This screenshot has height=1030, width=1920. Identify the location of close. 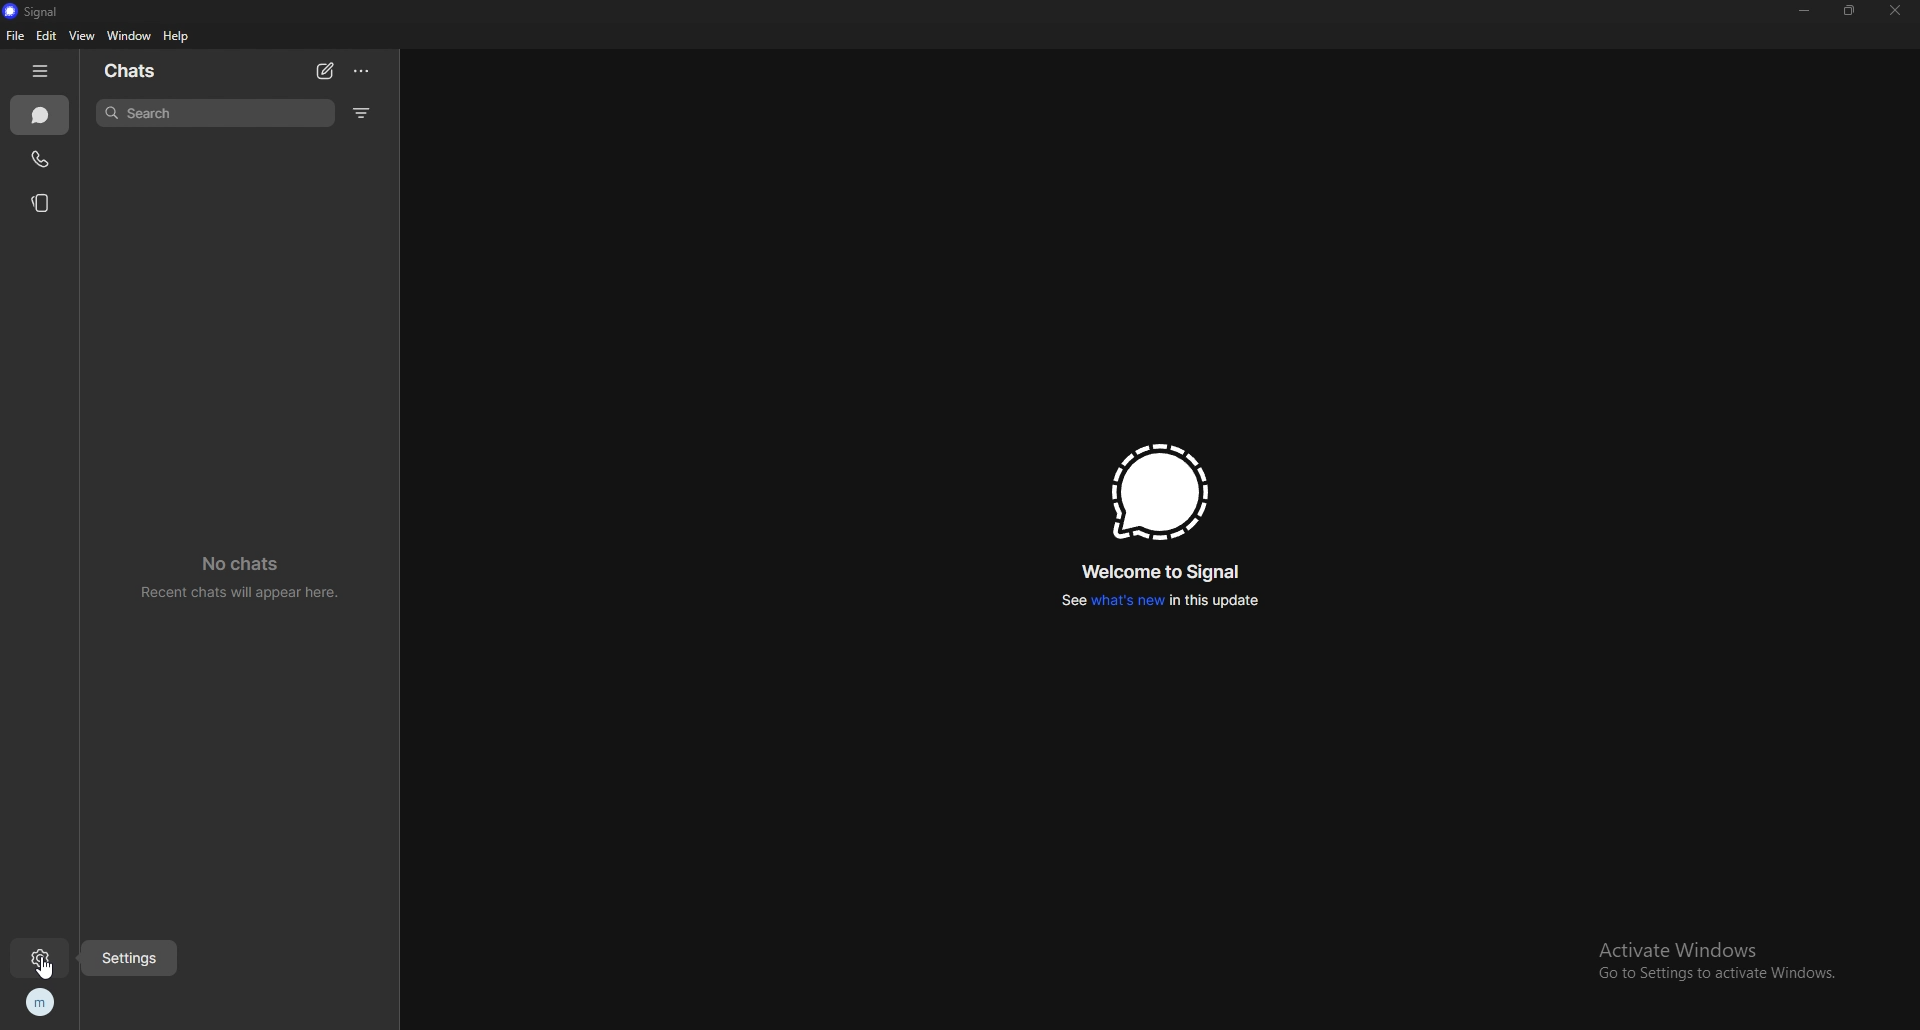
(1895, 11).